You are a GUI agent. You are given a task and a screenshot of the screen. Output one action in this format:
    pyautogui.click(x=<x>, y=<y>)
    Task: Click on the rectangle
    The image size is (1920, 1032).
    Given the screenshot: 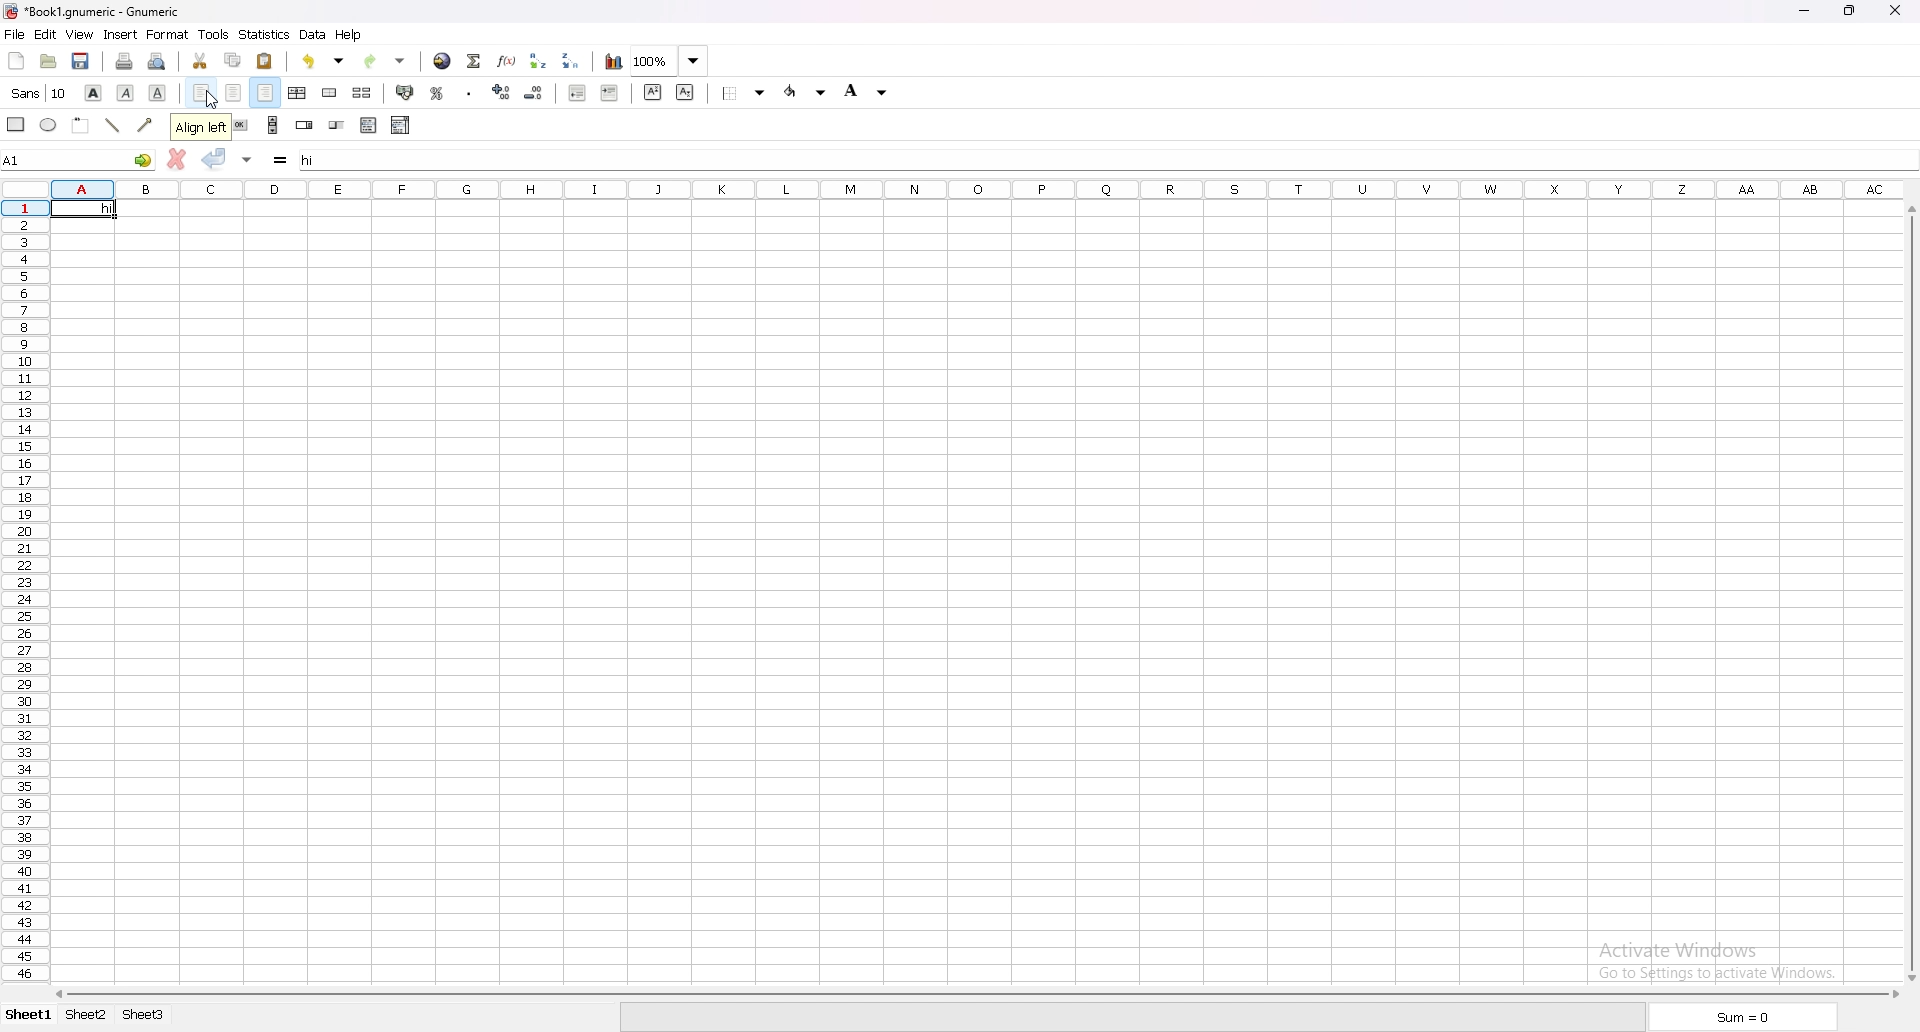 What is the action you would take?
    pyautogui.click(x=16, y=124)
    